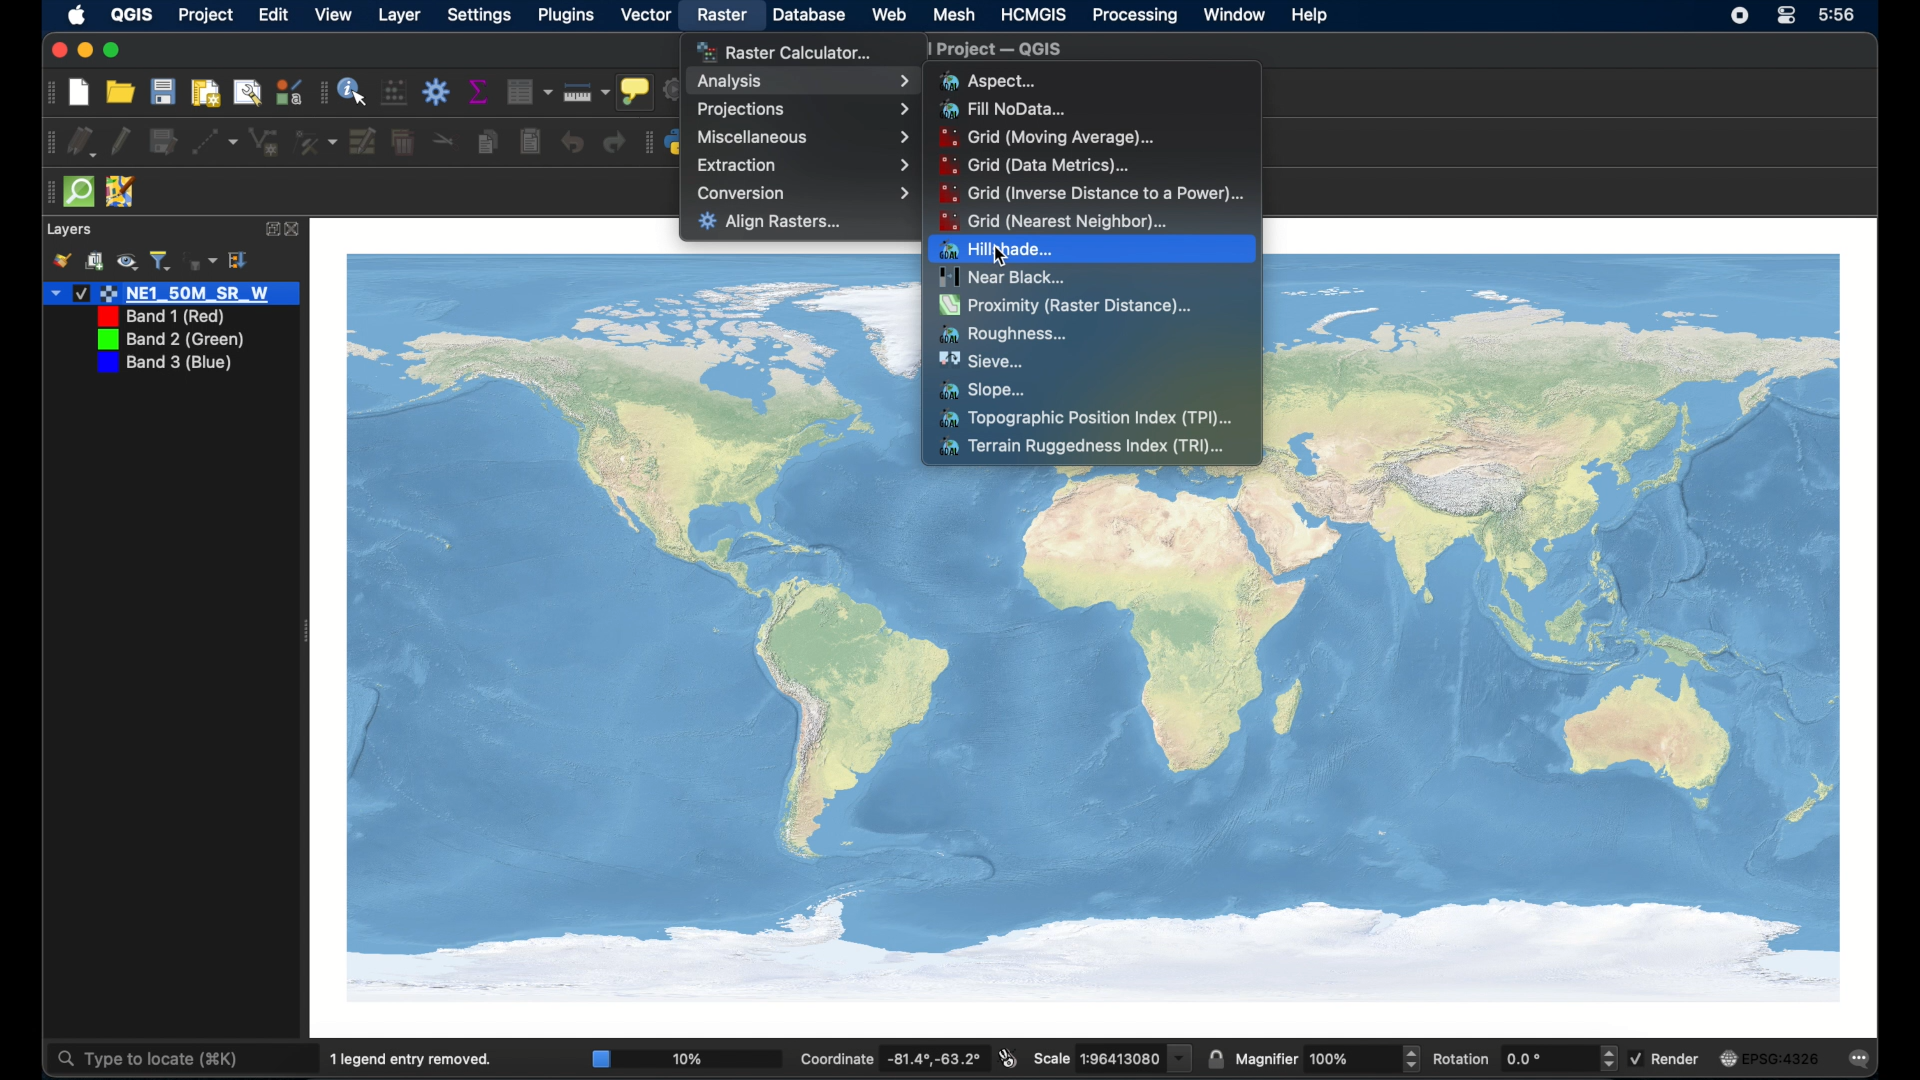 The height and width of the screenshot is (1080, 1920). I want to click on scale, so click(1112, 1057).